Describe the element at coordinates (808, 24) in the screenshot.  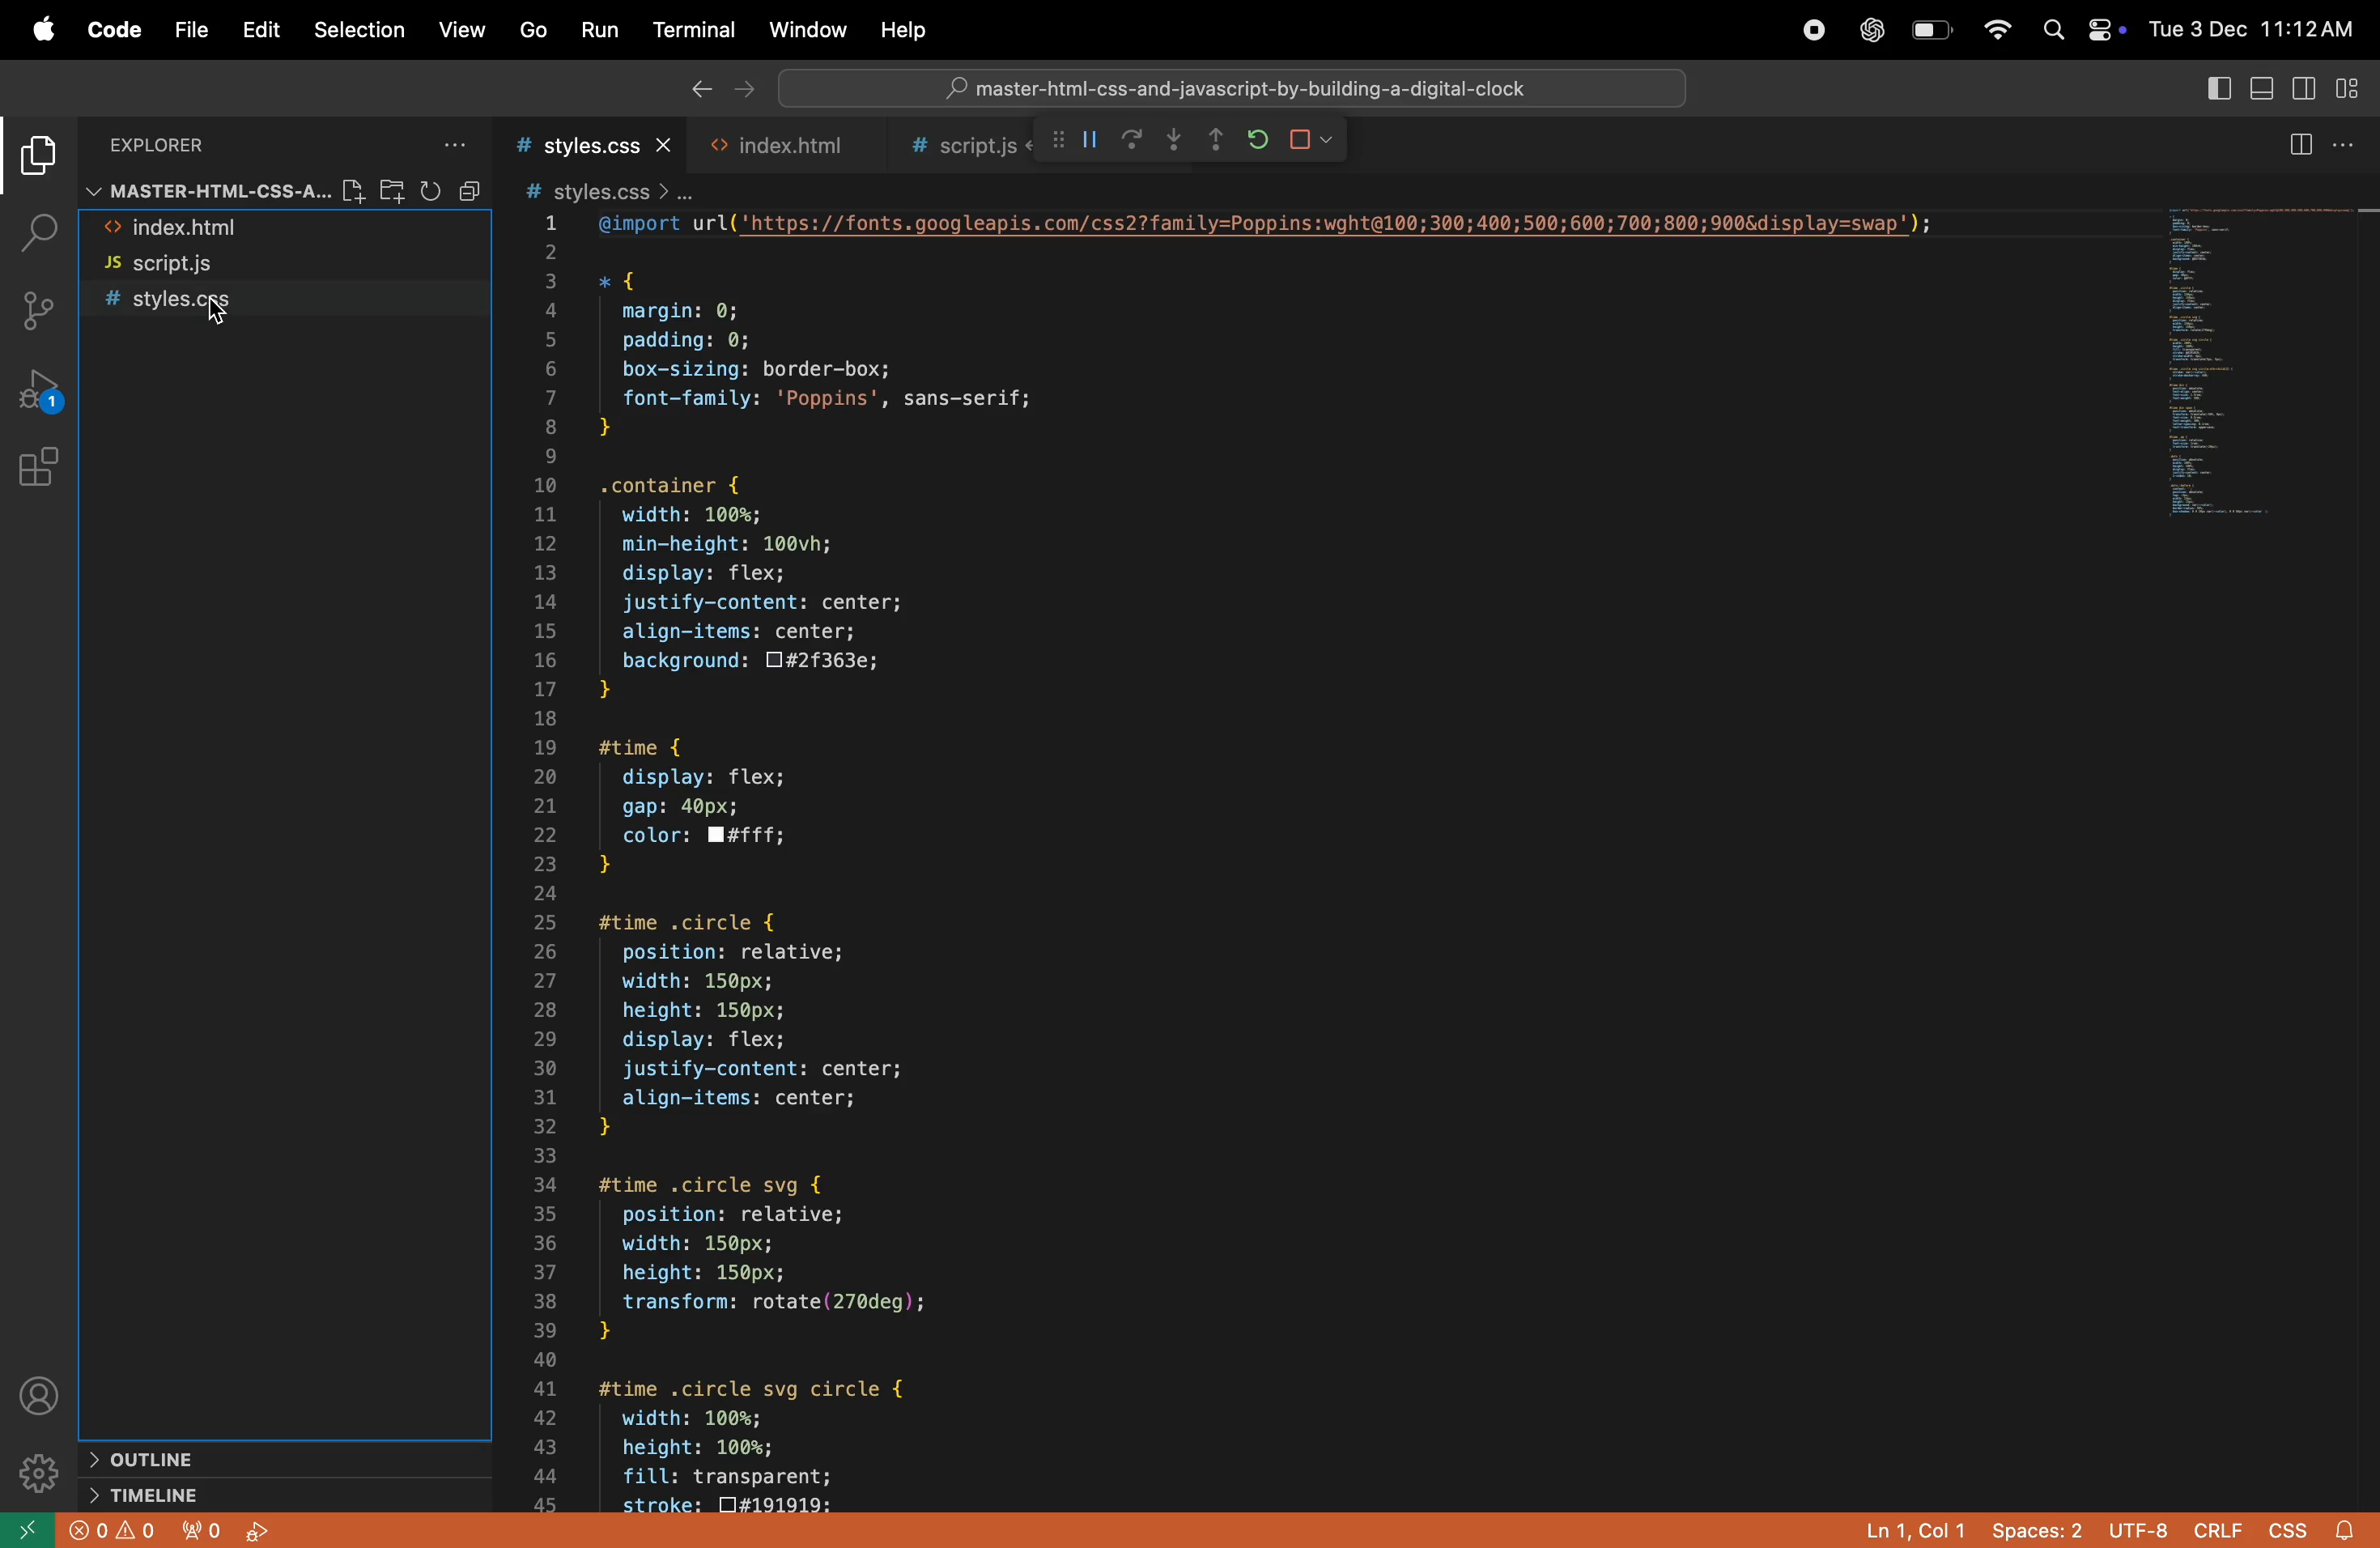
I see `window` at that location.